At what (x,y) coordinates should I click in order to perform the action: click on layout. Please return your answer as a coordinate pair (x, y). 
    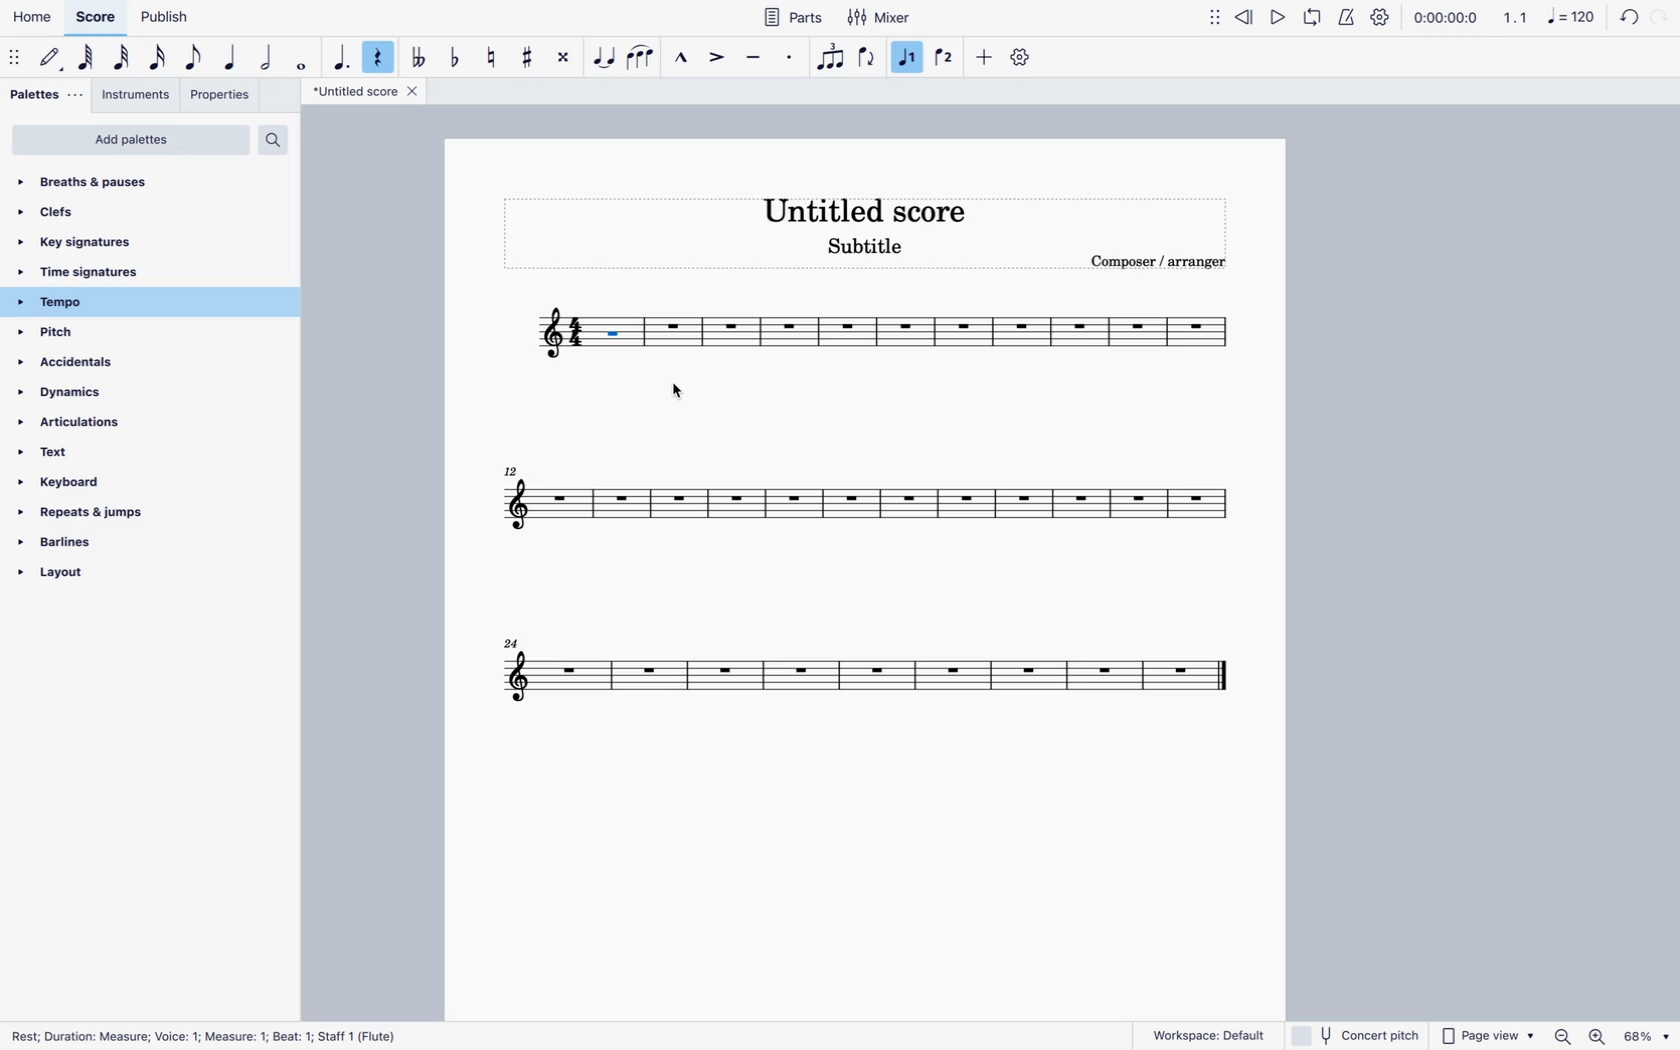
    Looking at the image, I should click on (76, 581).